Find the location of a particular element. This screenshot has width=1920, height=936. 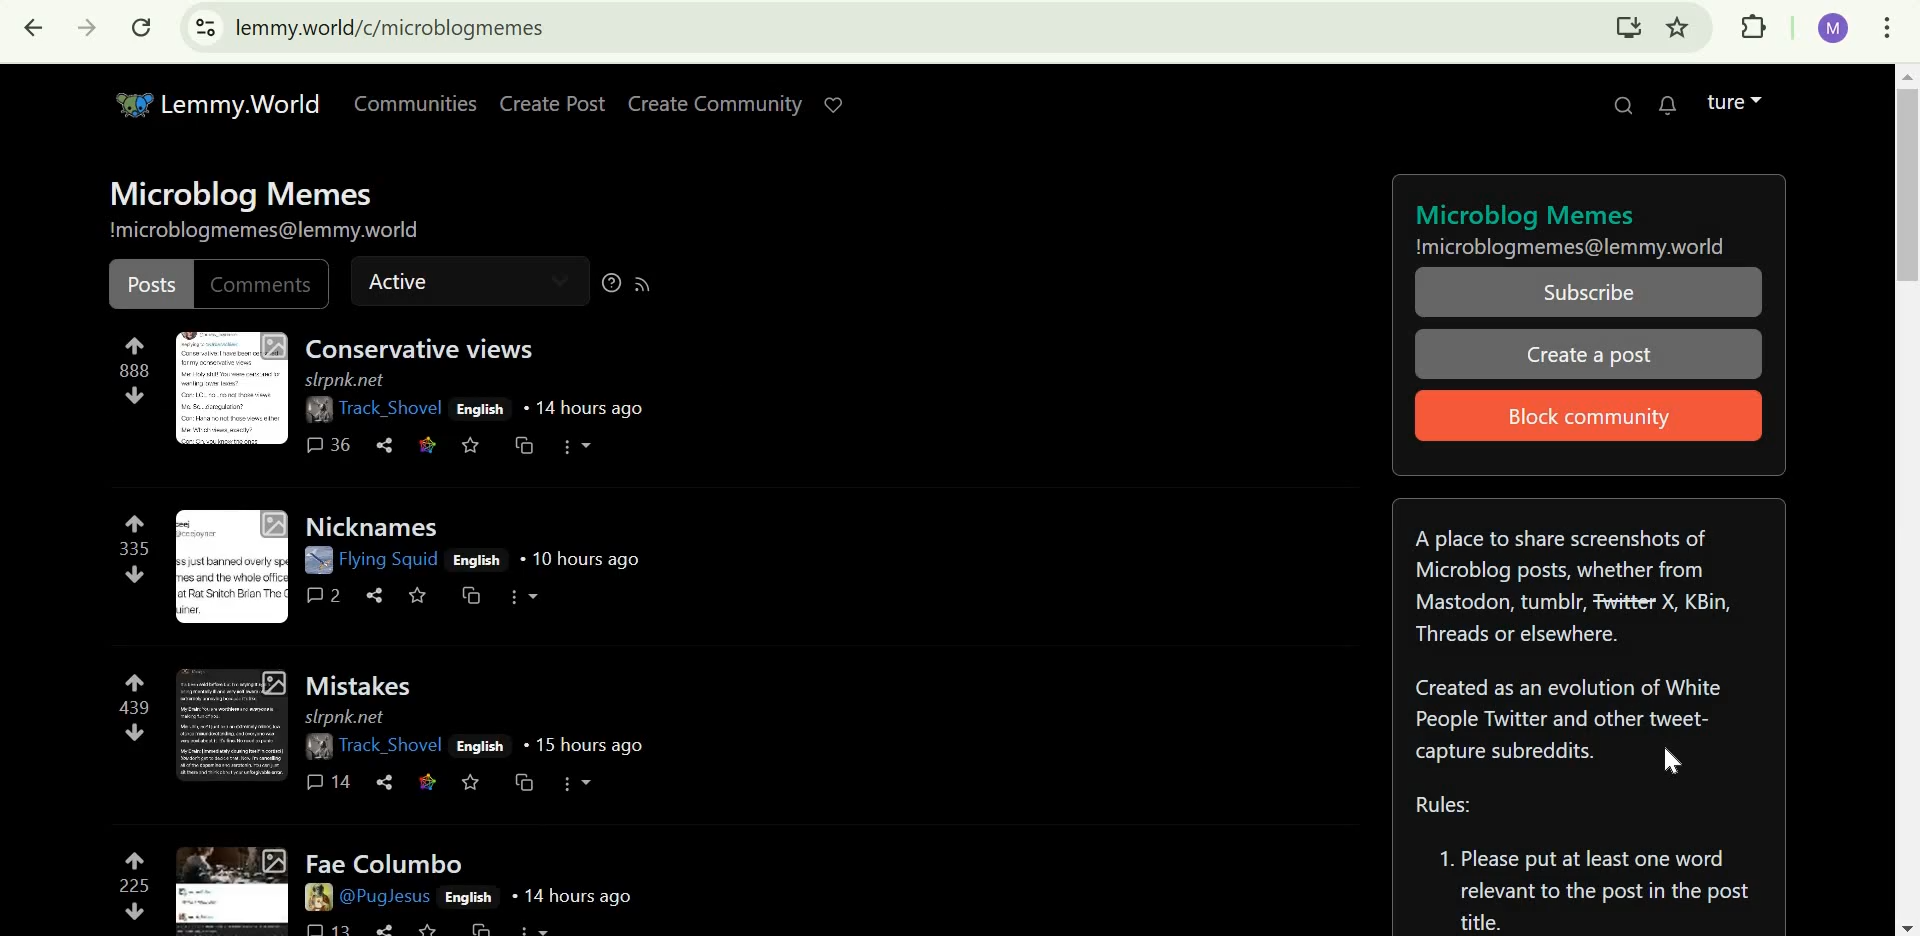

!microblogmemes@lemmy.world is located at coordinates (1571, 248).